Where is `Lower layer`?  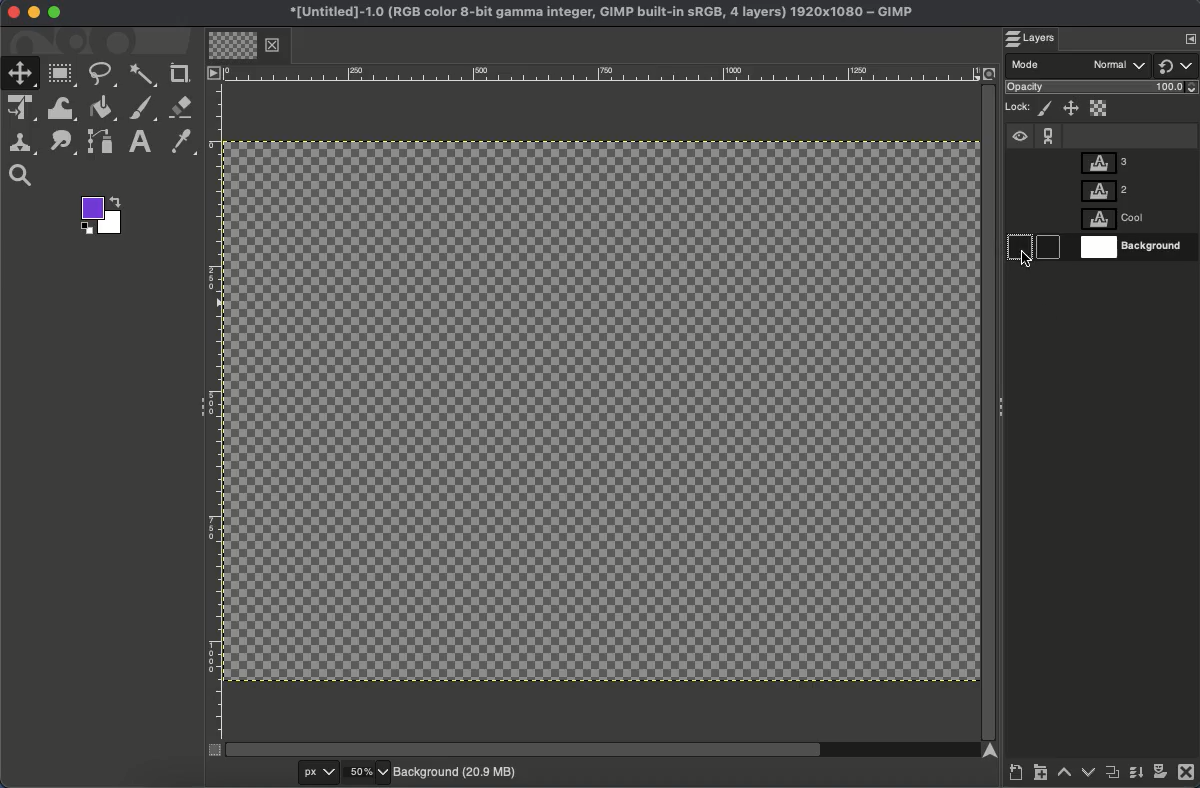
Lower layer is located at coordinates (1087, 775).